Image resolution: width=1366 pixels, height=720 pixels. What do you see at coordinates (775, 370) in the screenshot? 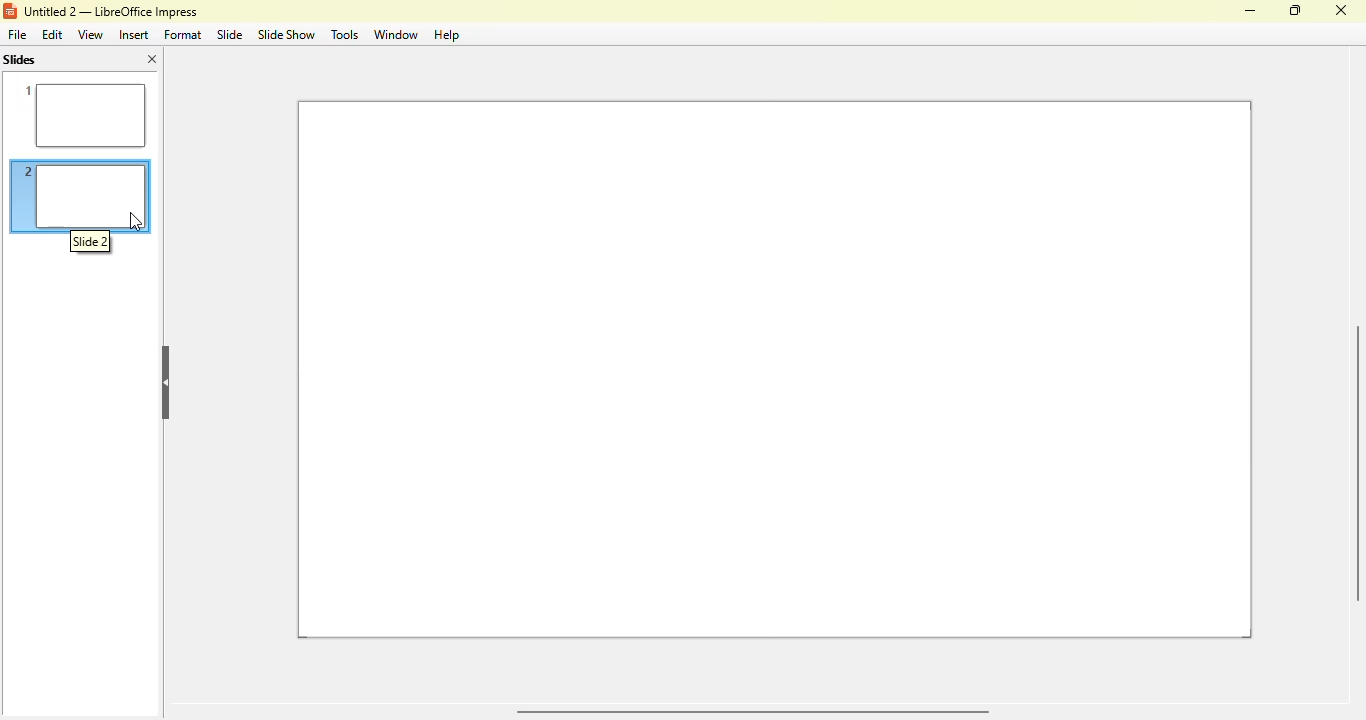
I see `slide 2` at bounding box center [775, 370].